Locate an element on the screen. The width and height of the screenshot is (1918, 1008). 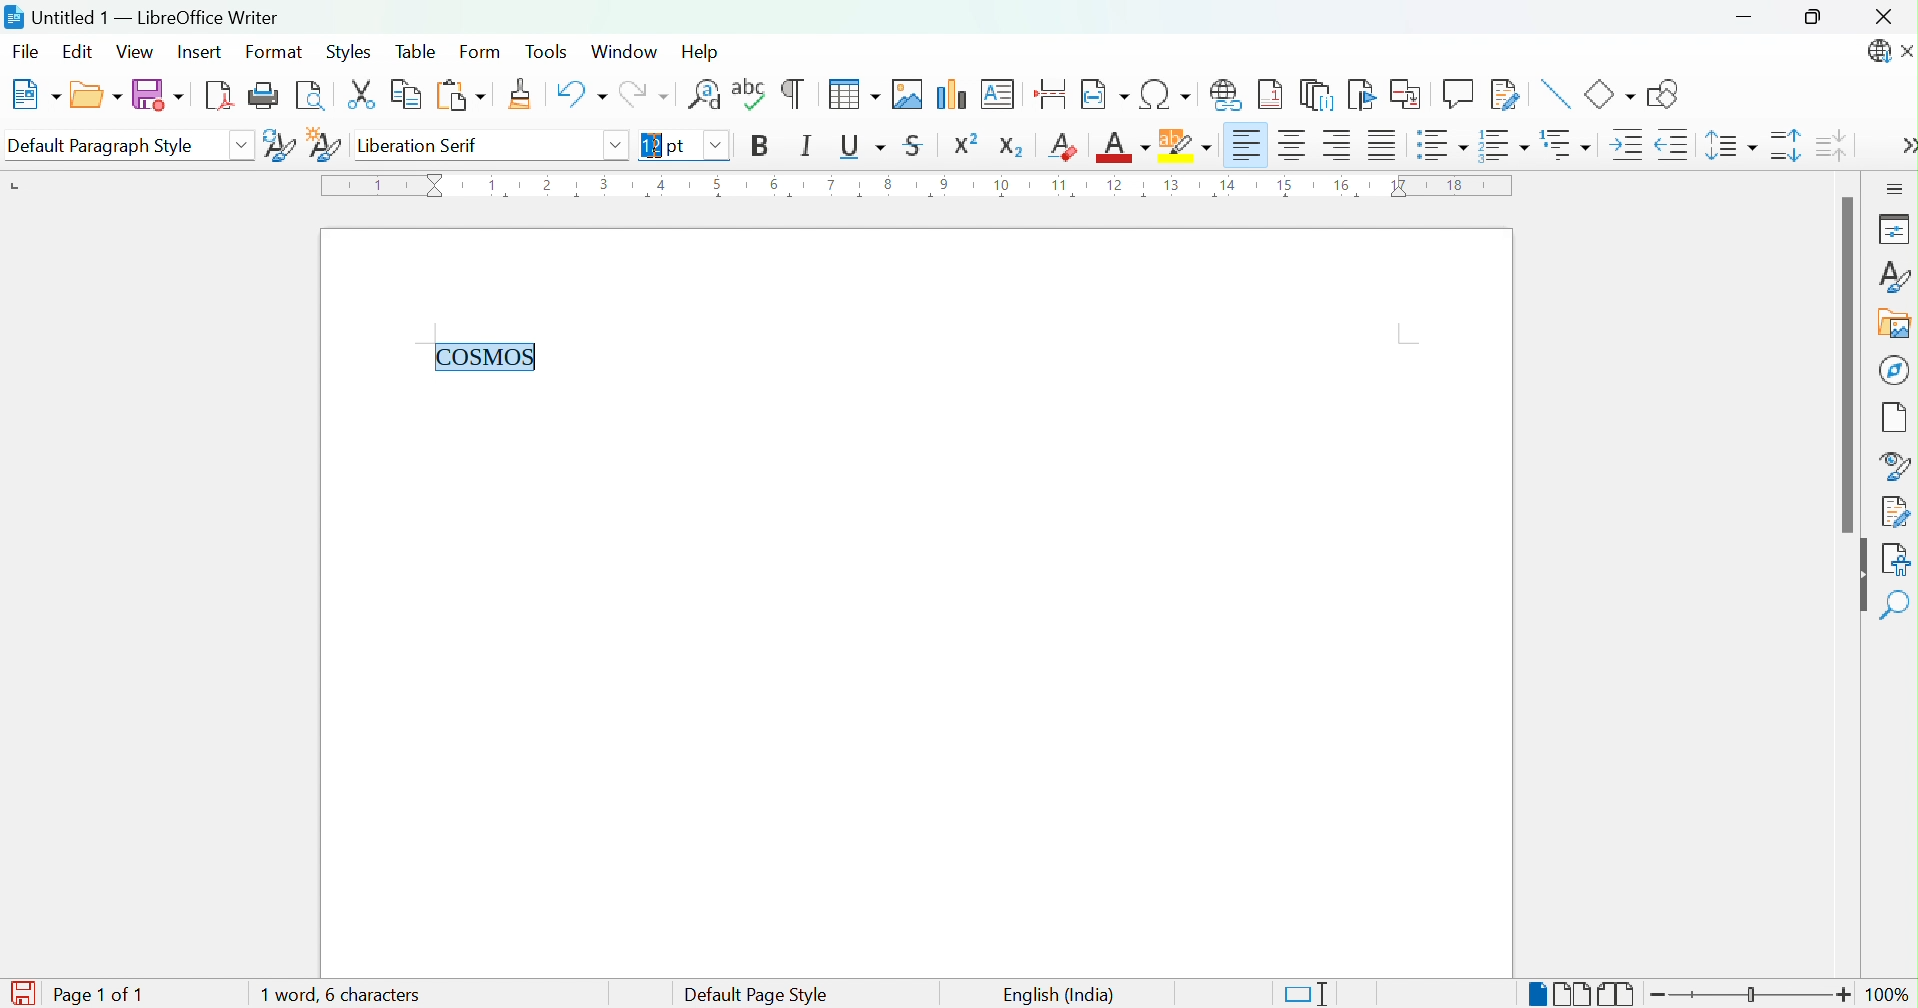
Window is located at coordinates (628, 53).